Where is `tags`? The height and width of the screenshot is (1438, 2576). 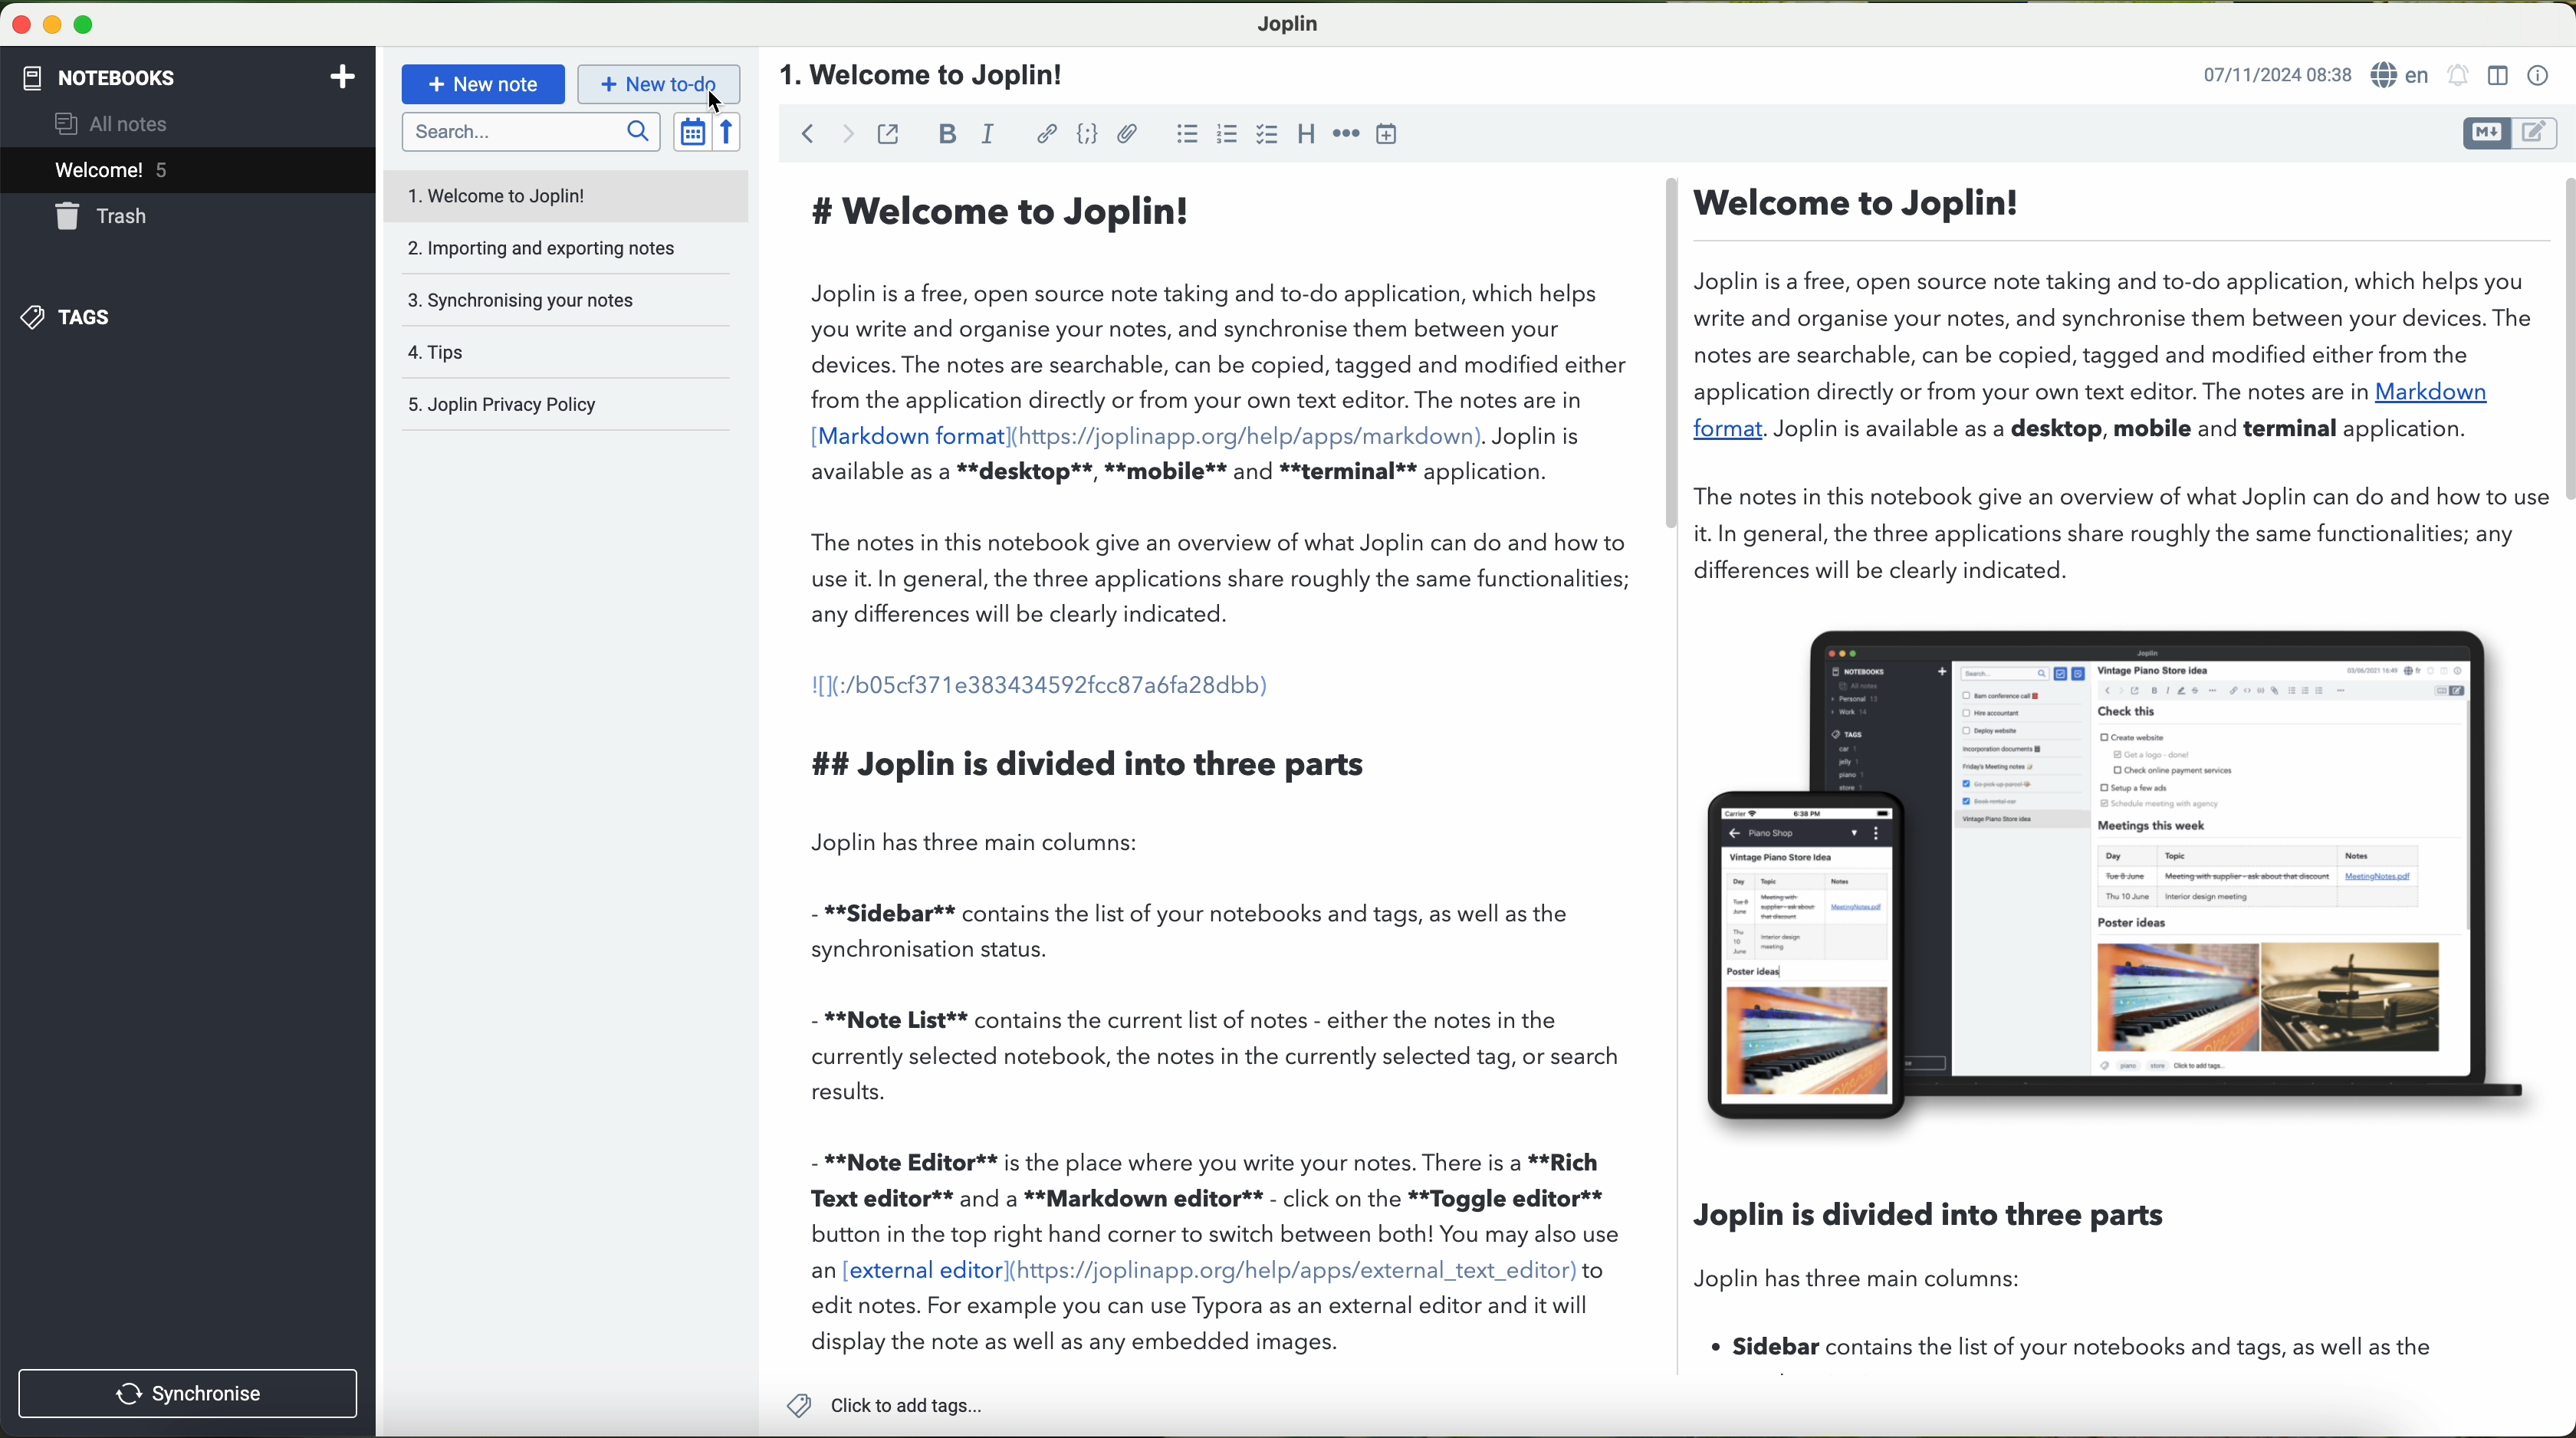
tags is located at coordinates (63, 317).